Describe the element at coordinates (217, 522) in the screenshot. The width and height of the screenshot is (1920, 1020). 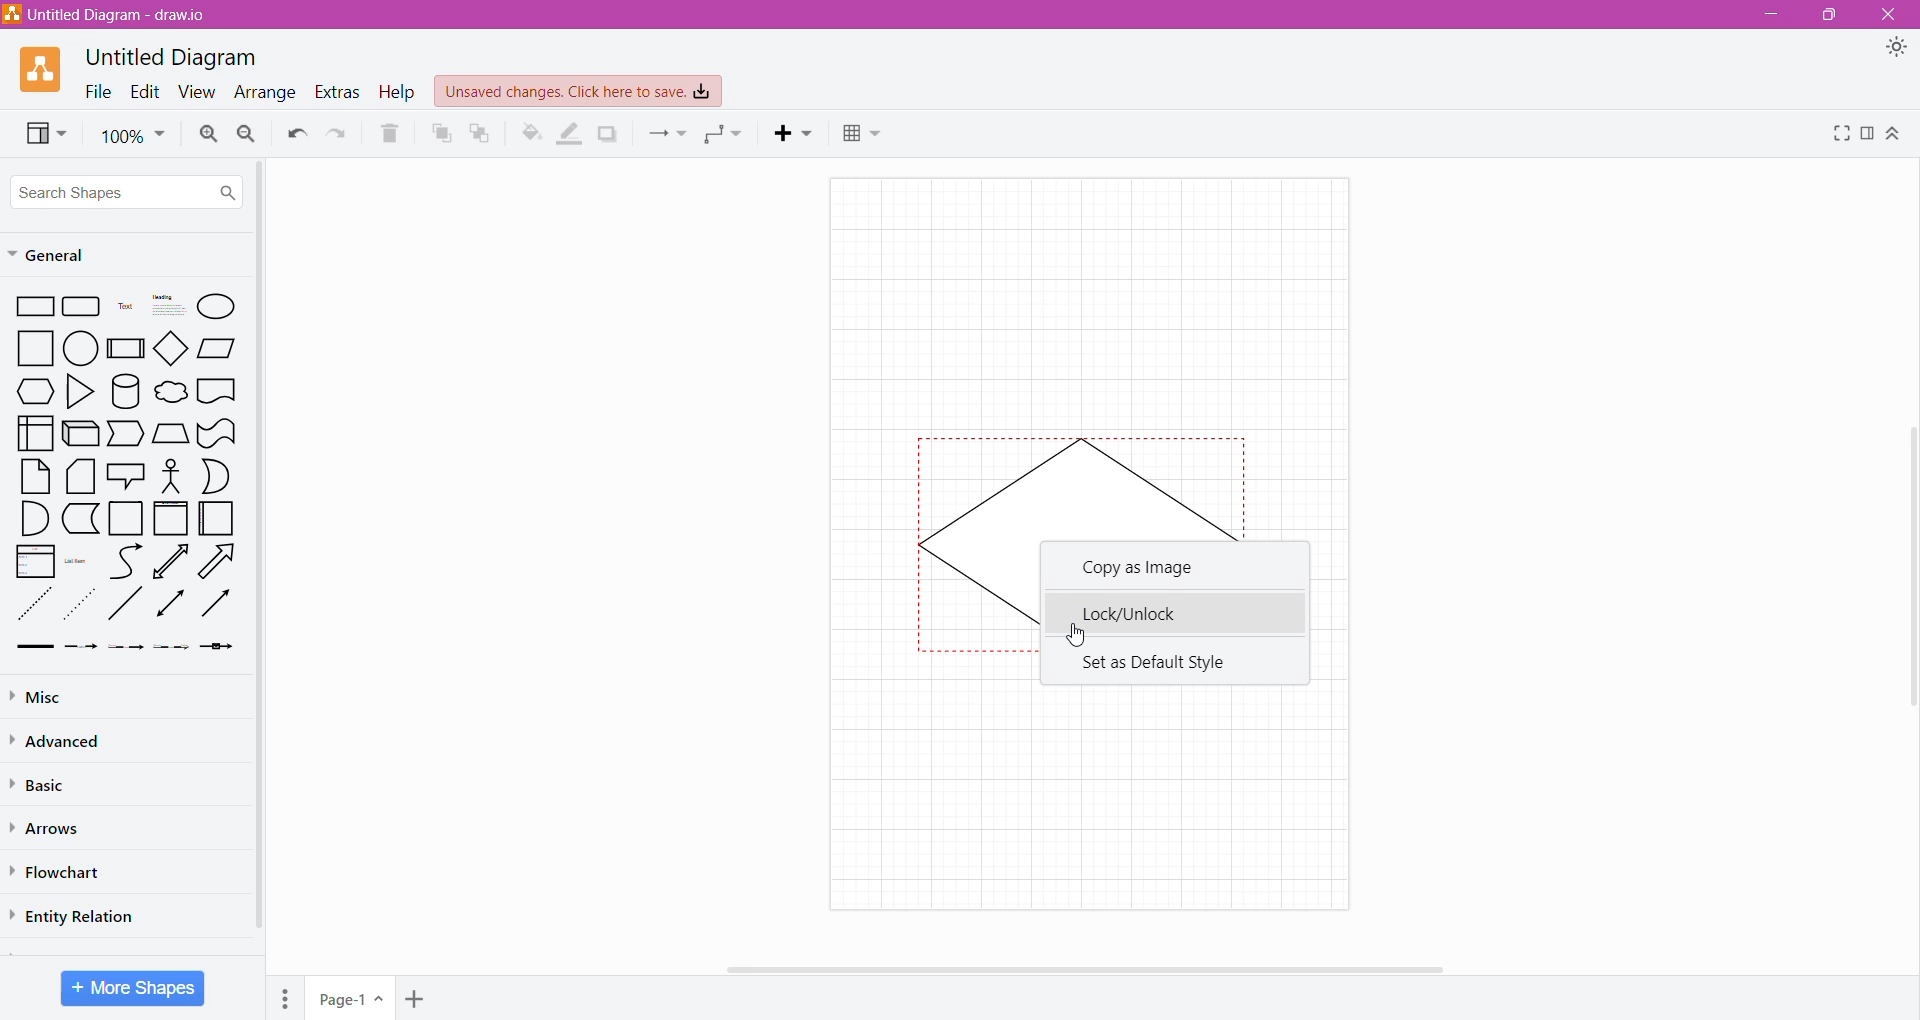
I see `Horizontal Container` at that location.